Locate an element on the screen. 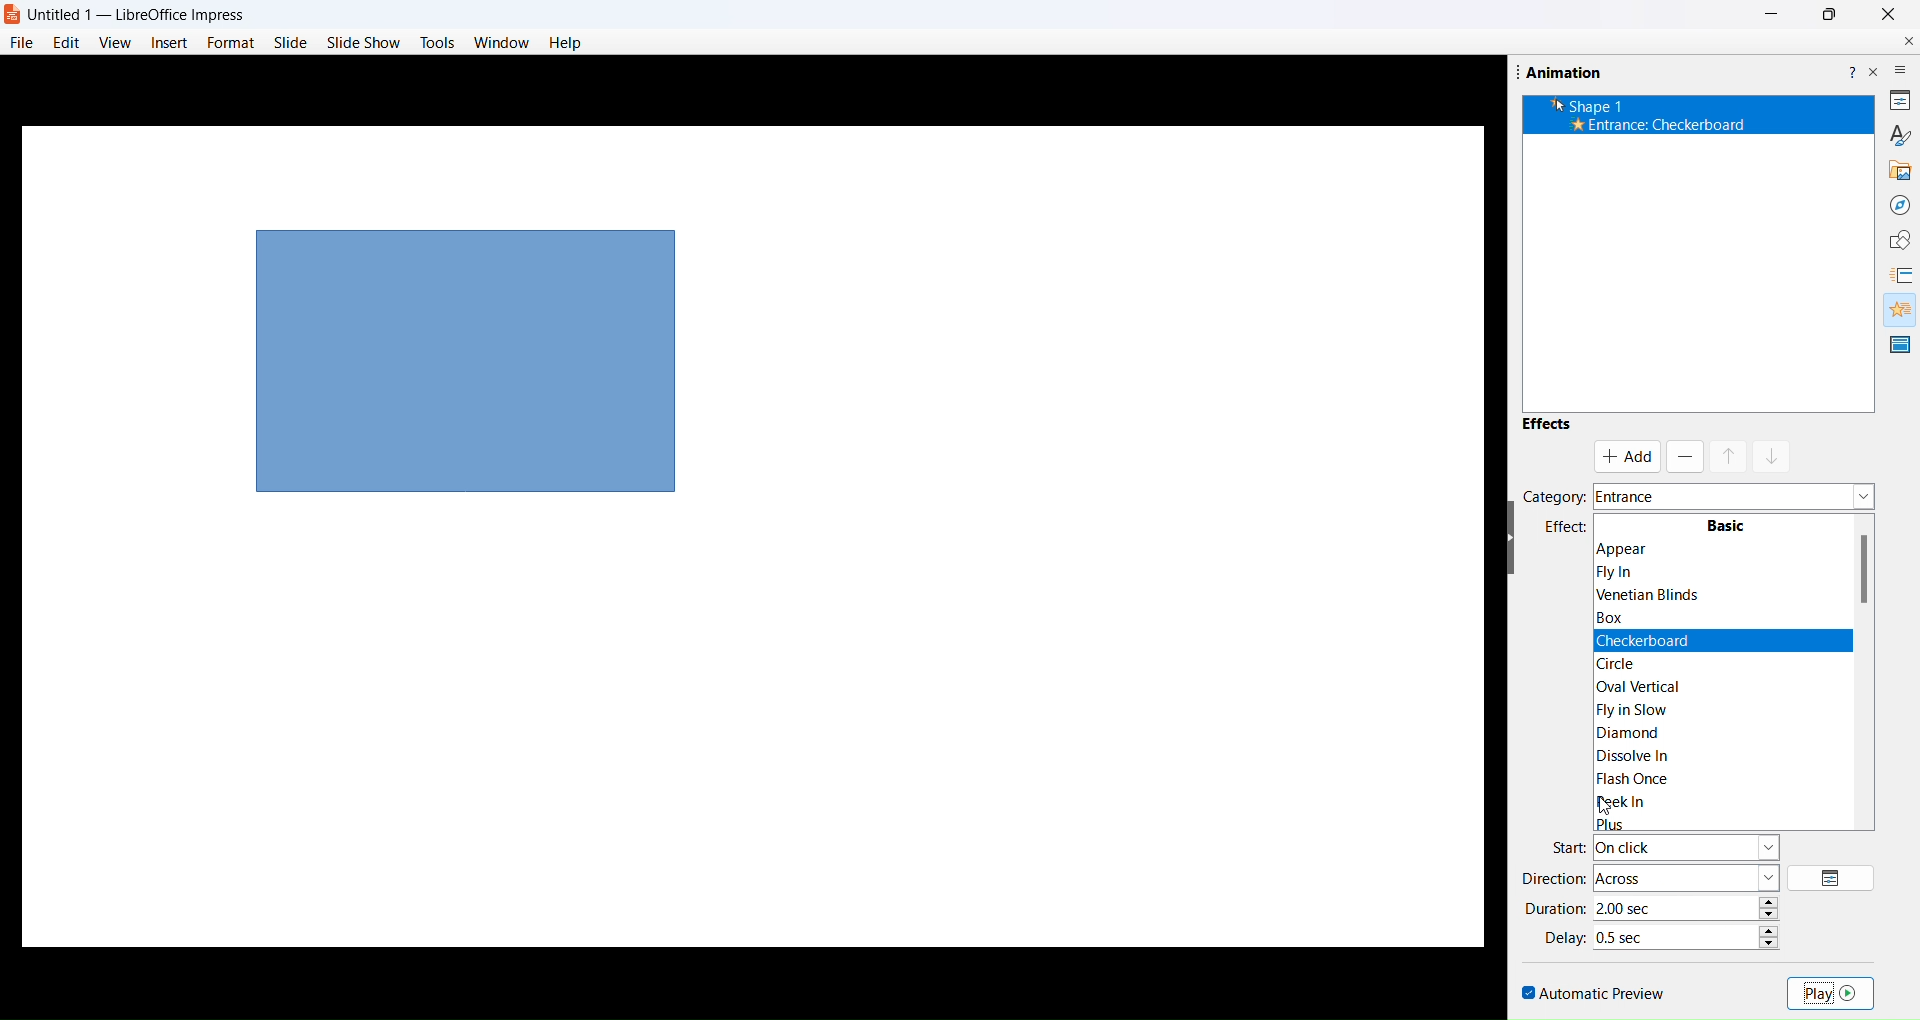  close document is located at coordinates (1905, 40).